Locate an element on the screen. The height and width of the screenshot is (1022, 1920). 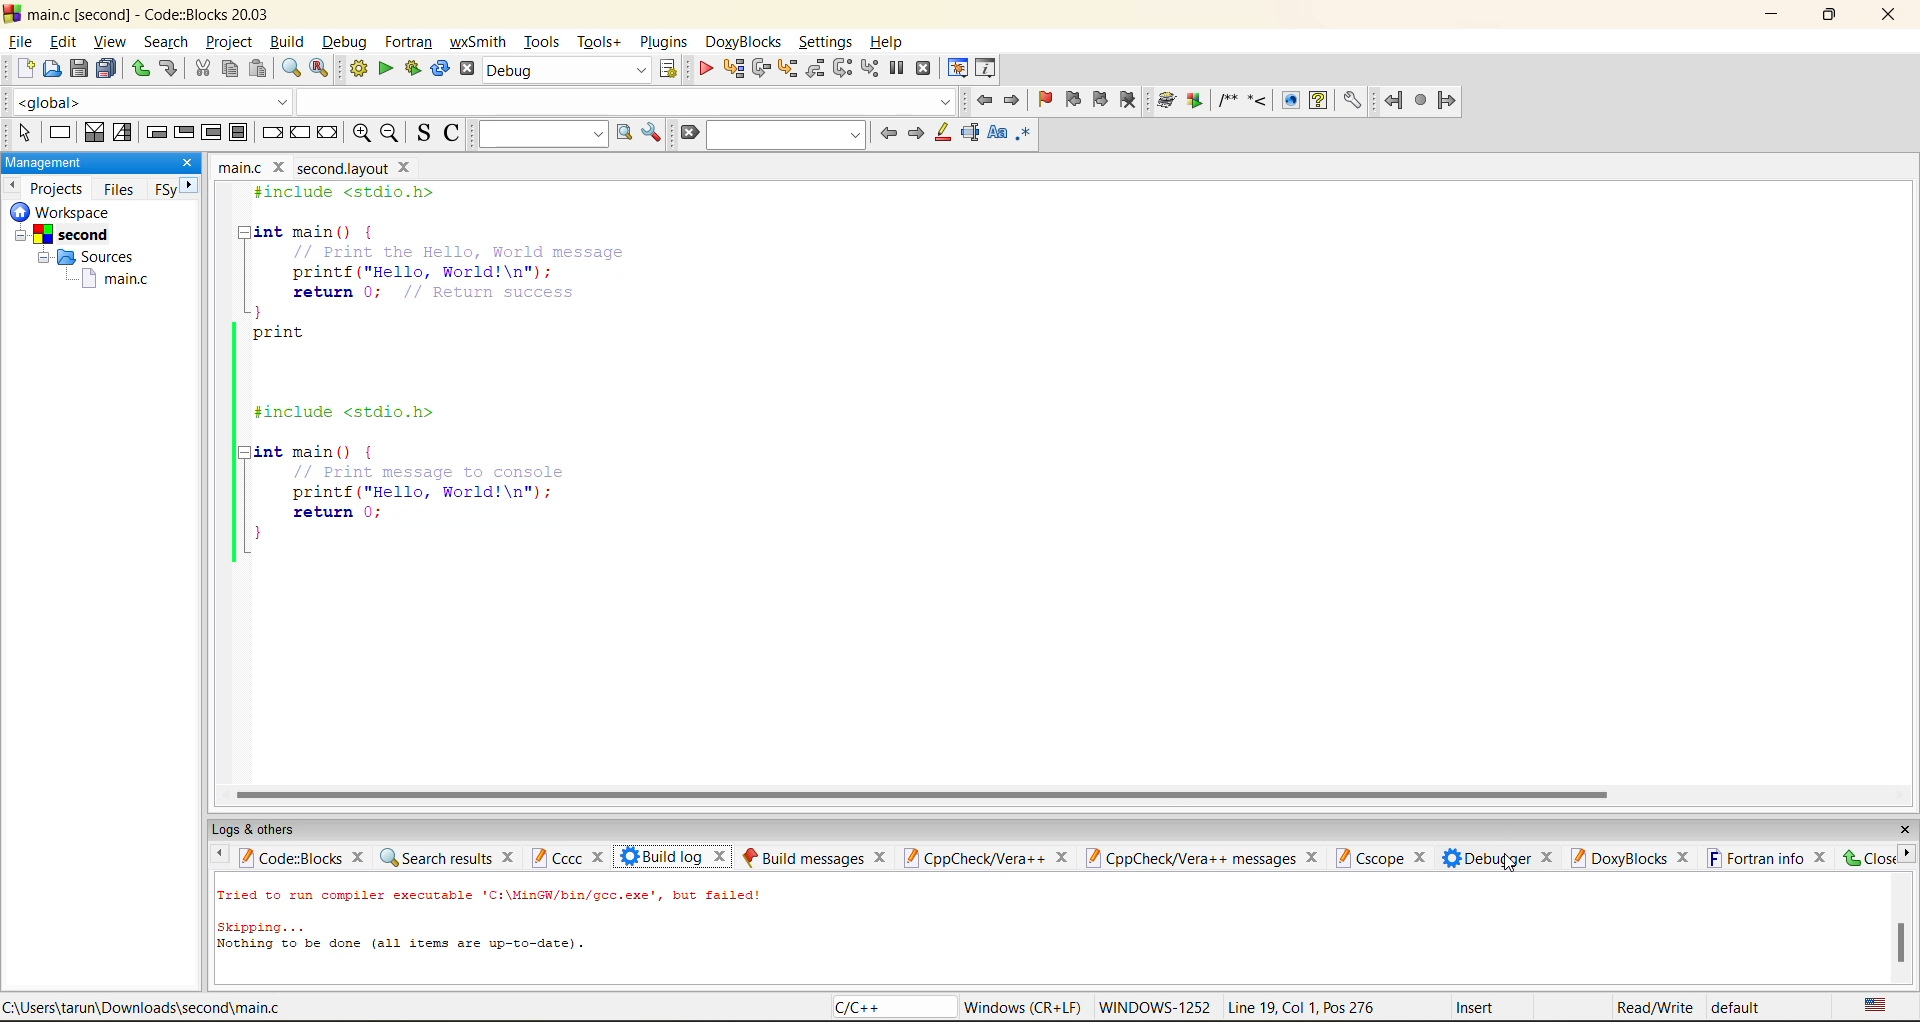
build target is located at coordinates (569, 70).